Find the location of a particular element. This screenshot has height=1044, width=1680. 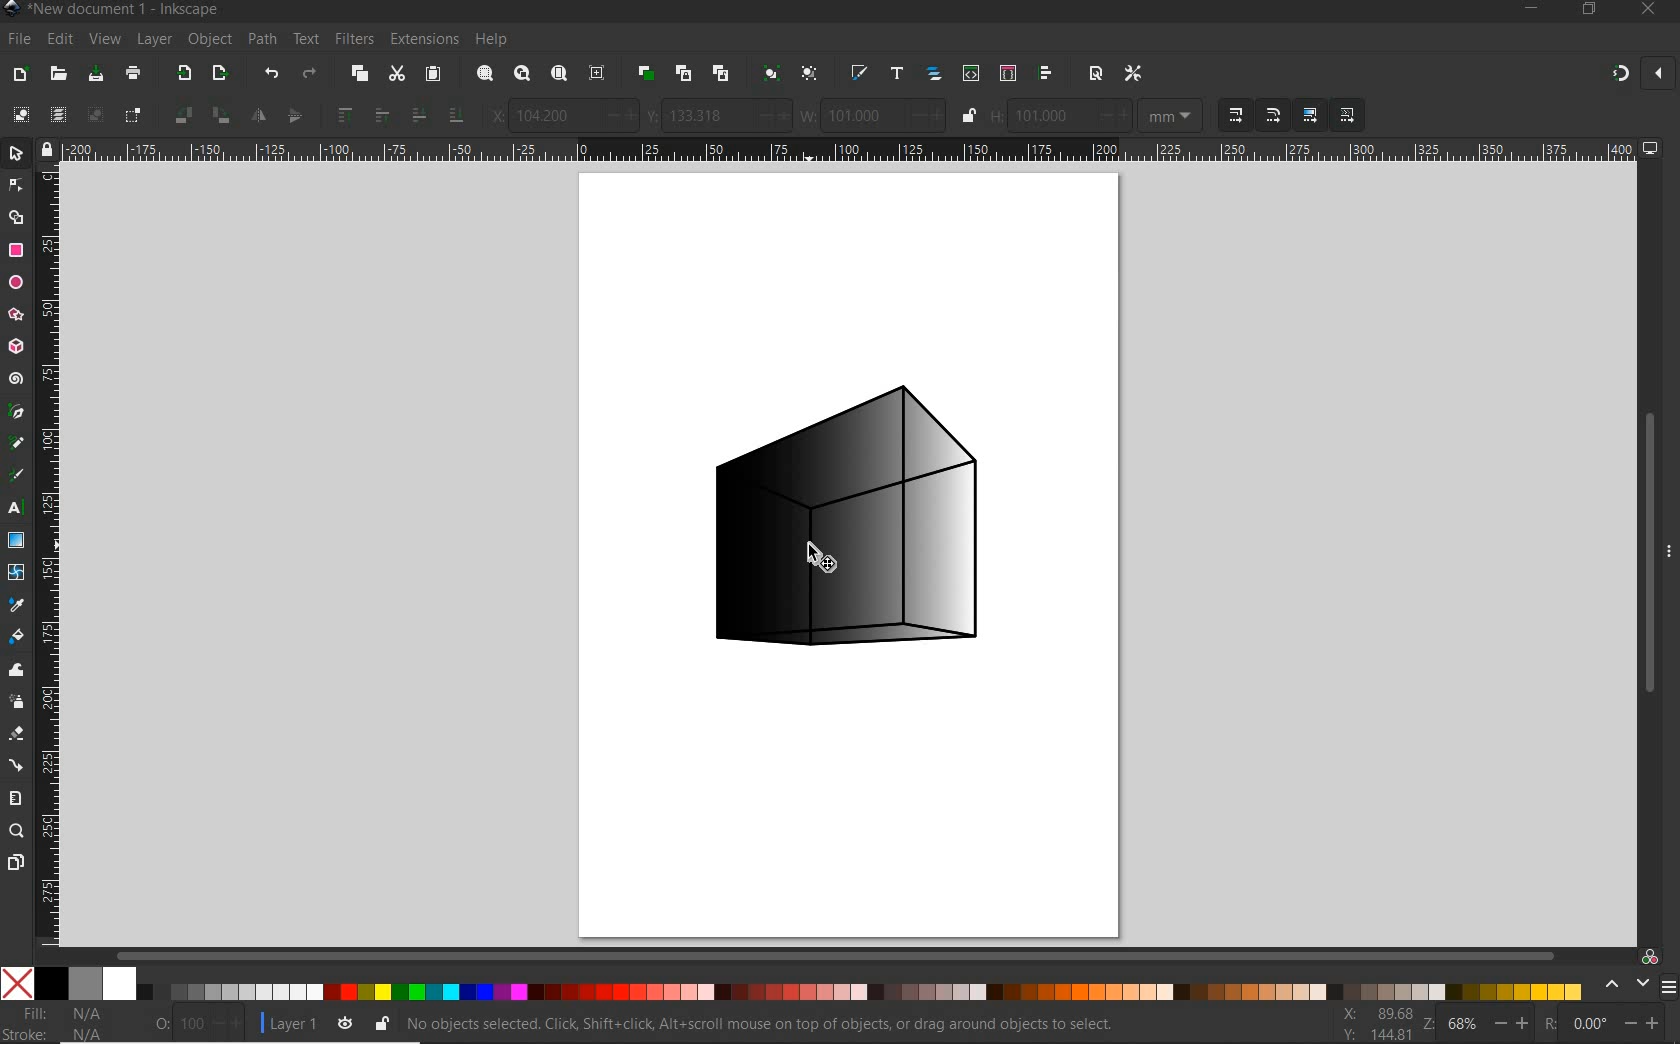

RAISE SELECTION is located at coordinates (341, 113).